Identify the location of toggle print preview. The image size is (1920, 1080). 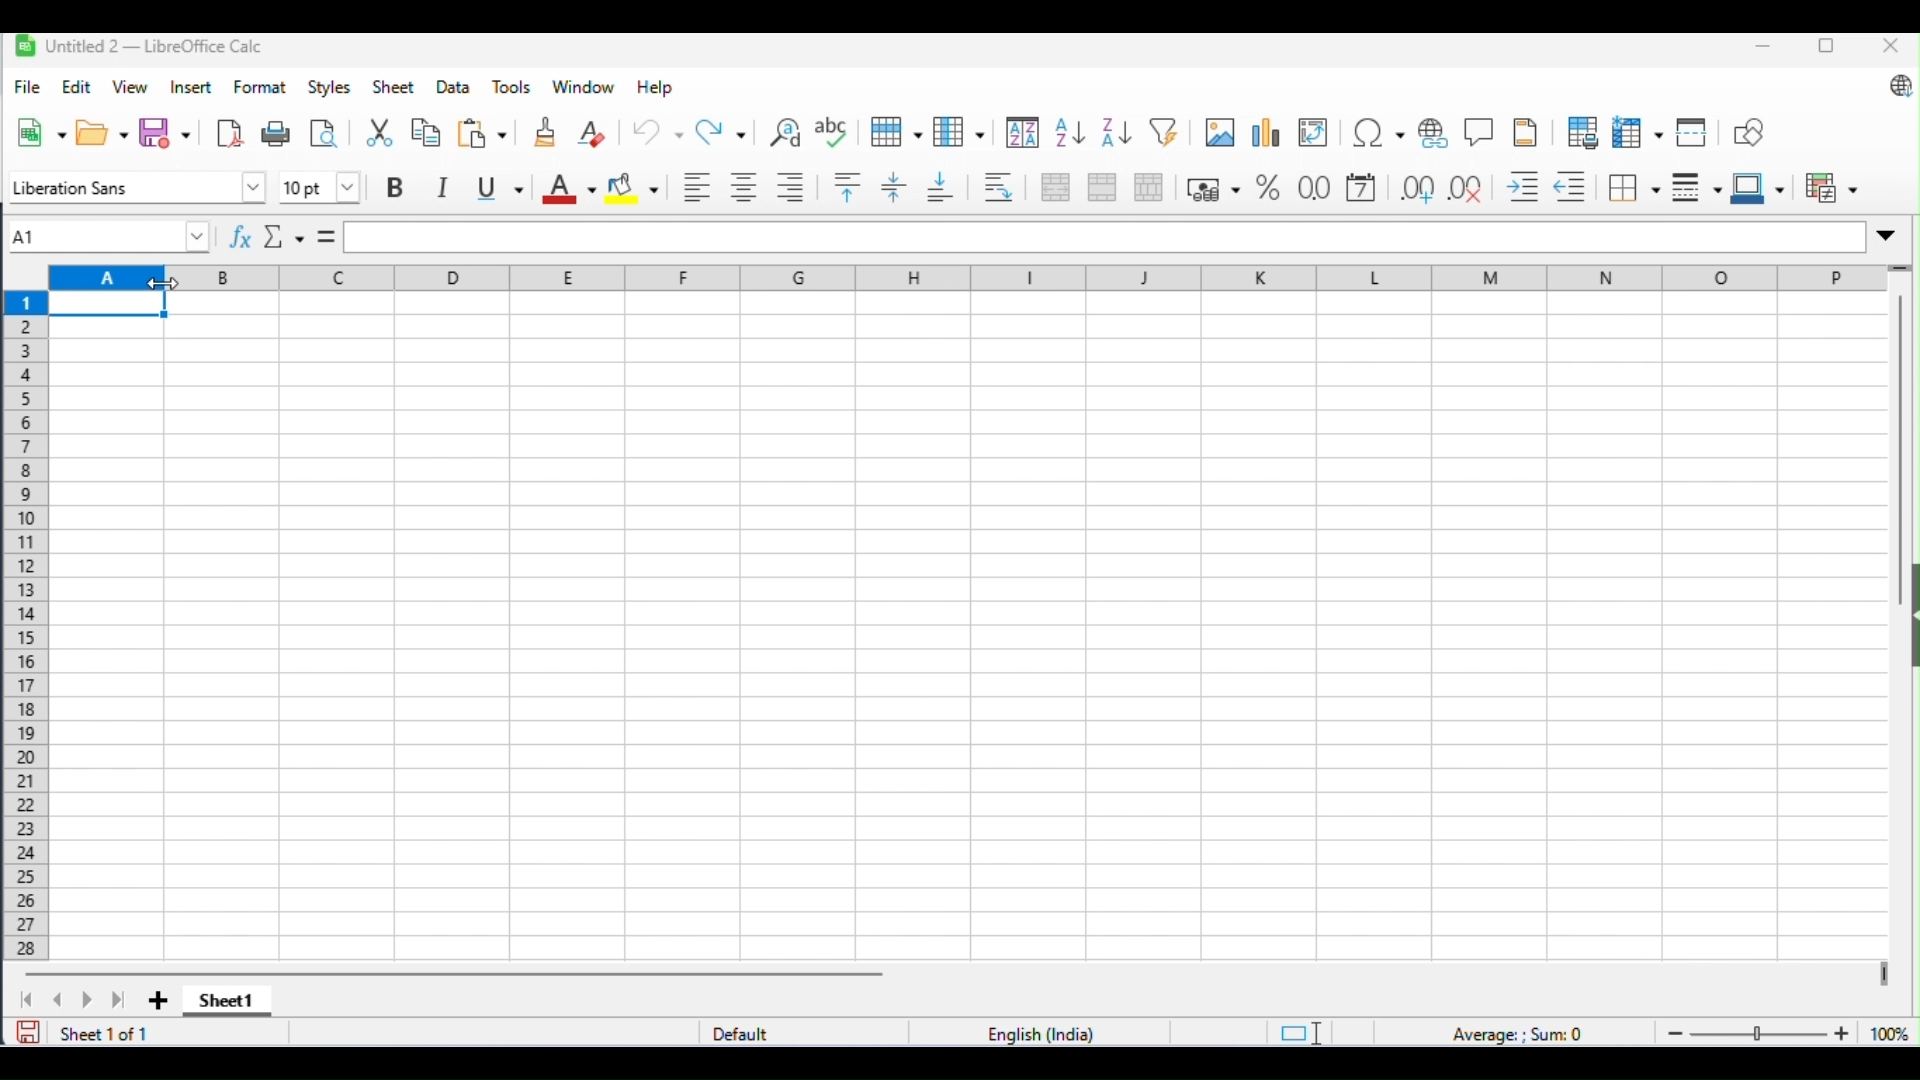
(324, 133).